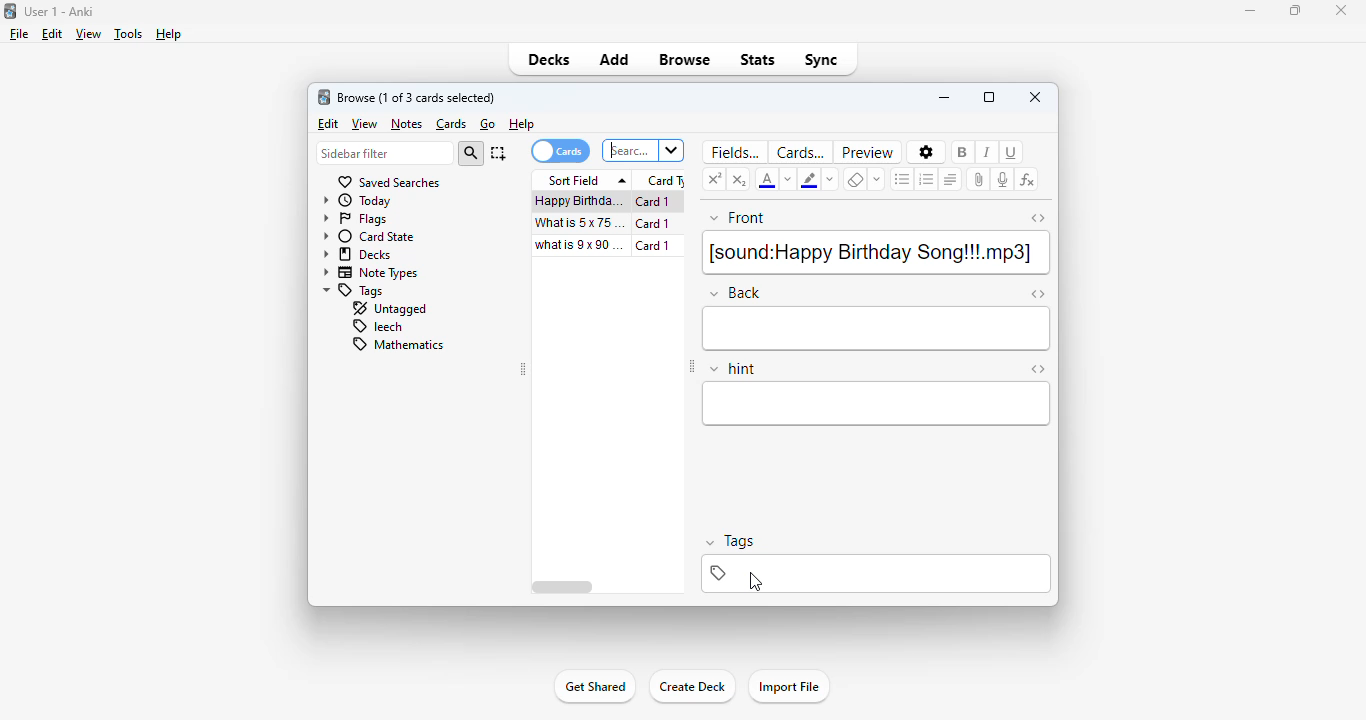 The height and width of the screenshot is (720, 1366). What do you see at coordinates (594, 687) in the screenshot?
I see `get shared` at bounding box center [594, 687].